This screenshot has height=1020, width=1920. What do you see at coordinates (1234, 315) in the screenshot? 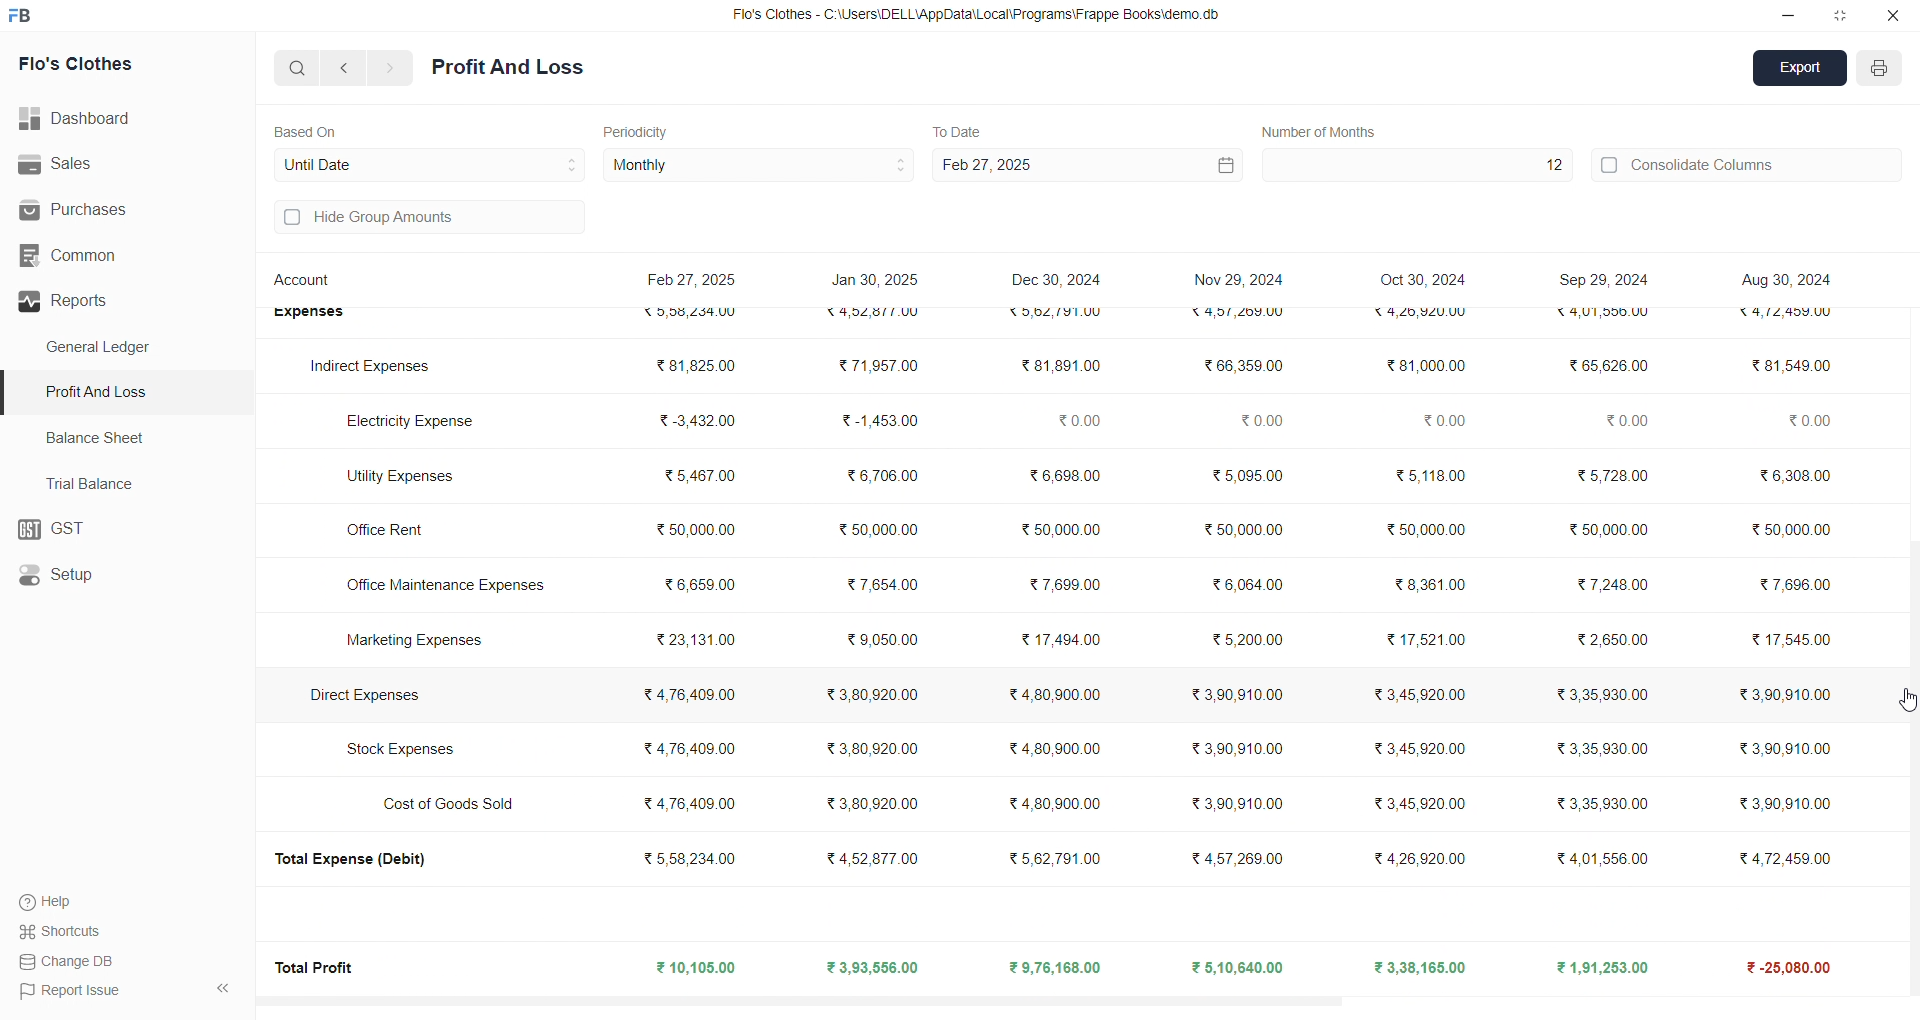
I see `₹4,57,269.00` at bounding box center [1234, 315].